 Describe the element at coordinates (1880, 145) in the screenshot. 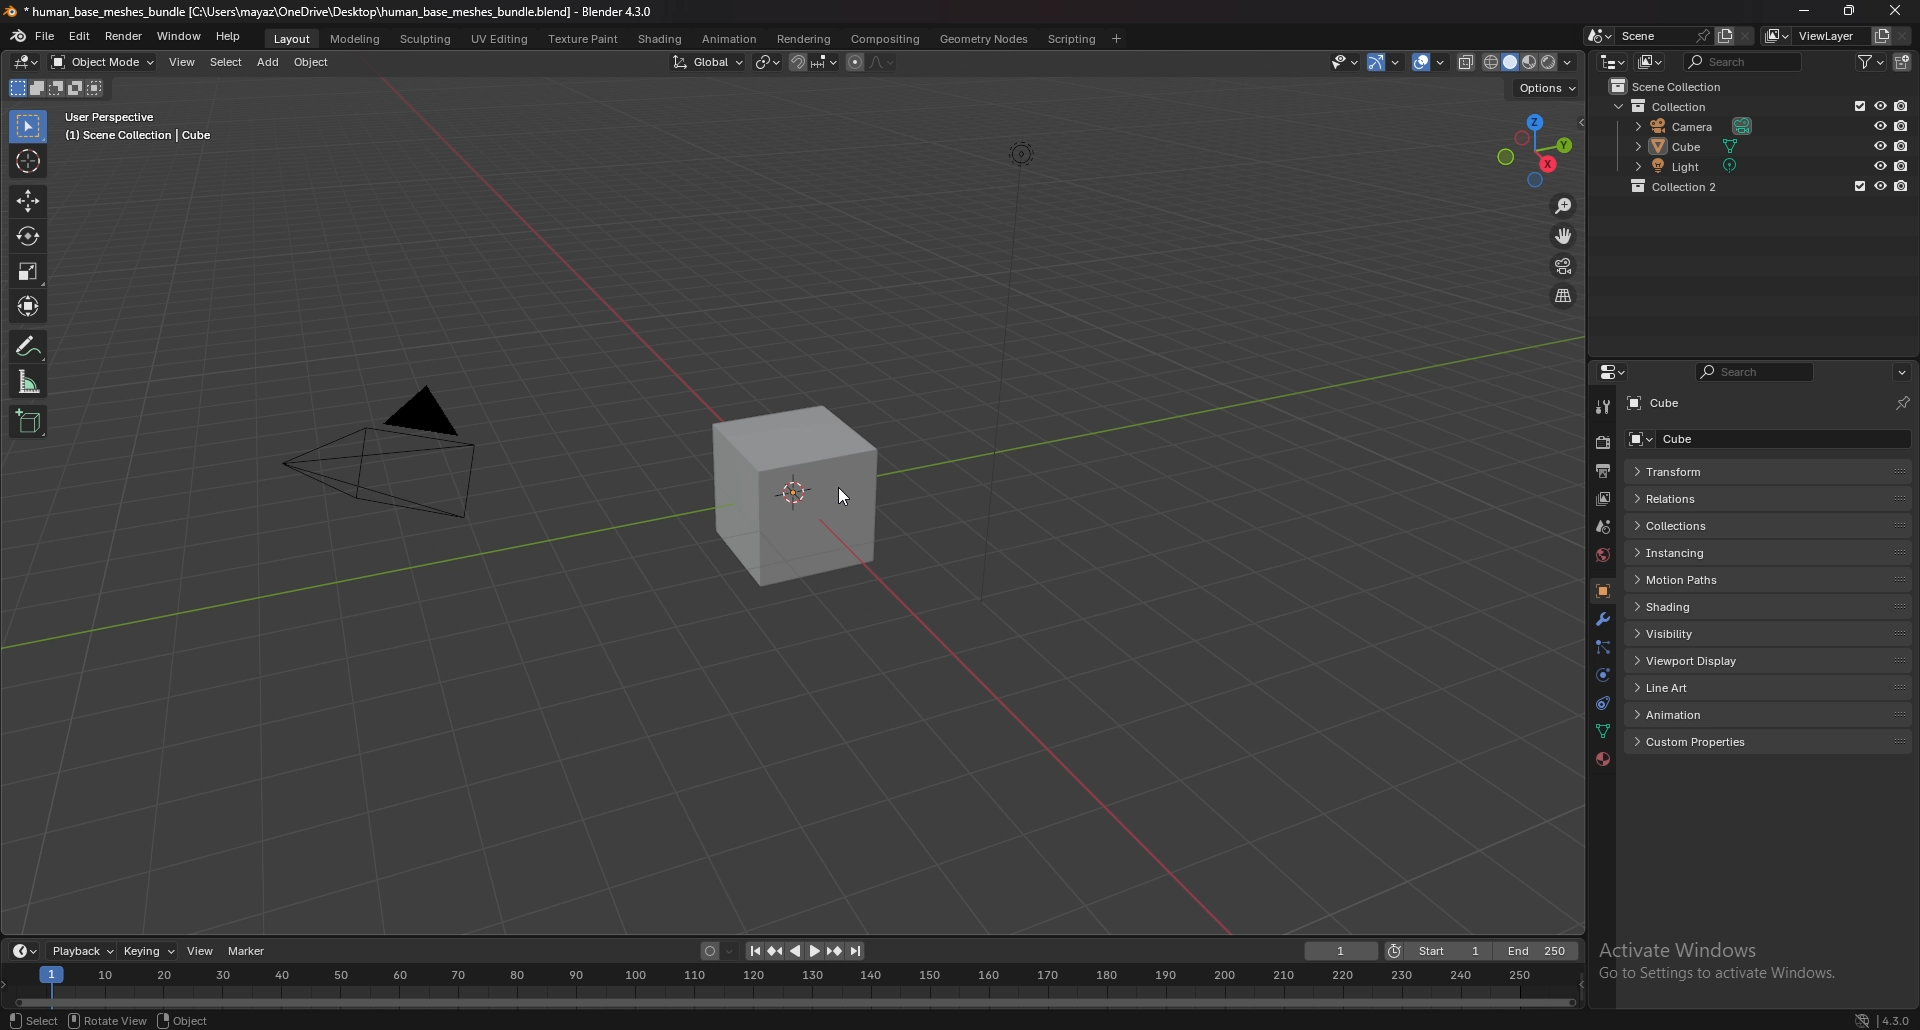

I see `hide in viewport` at that location.